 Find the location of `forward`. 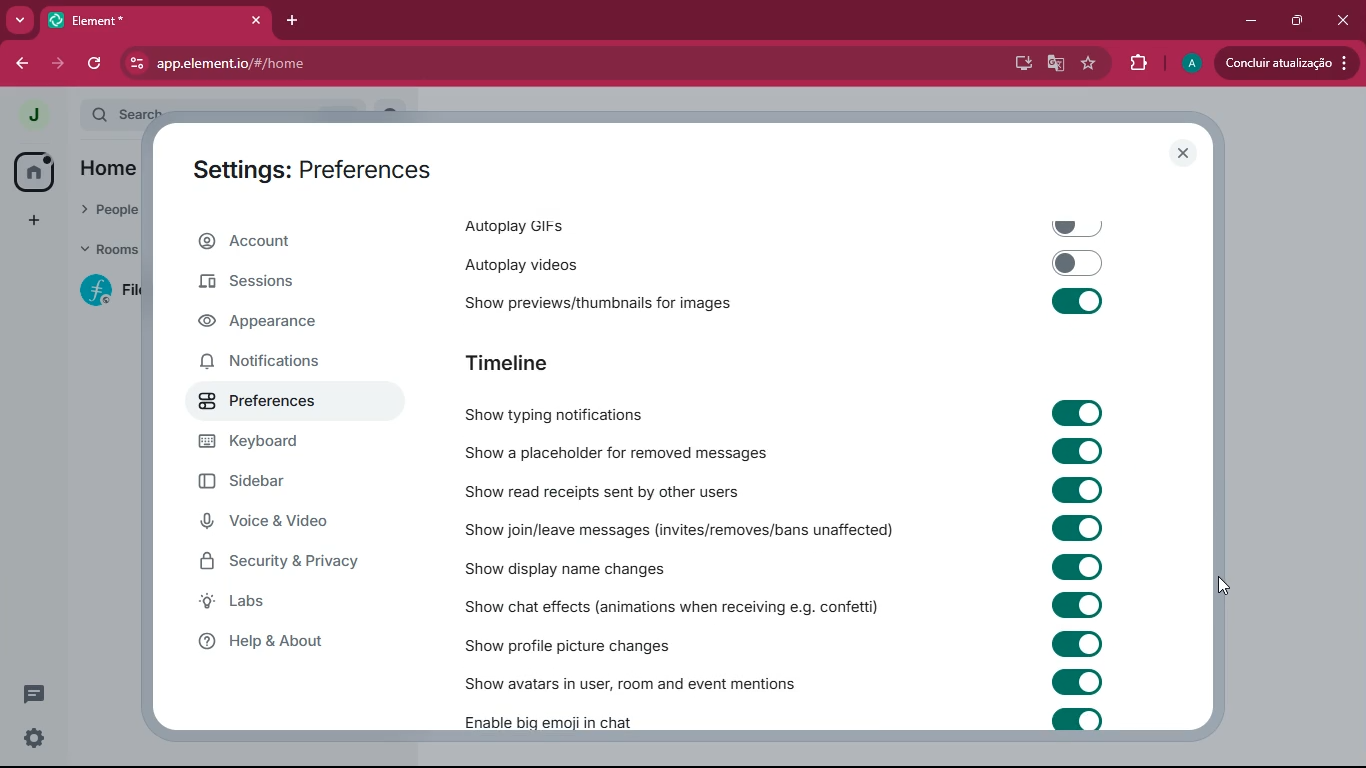

forward is located at coordinates (58, 66).